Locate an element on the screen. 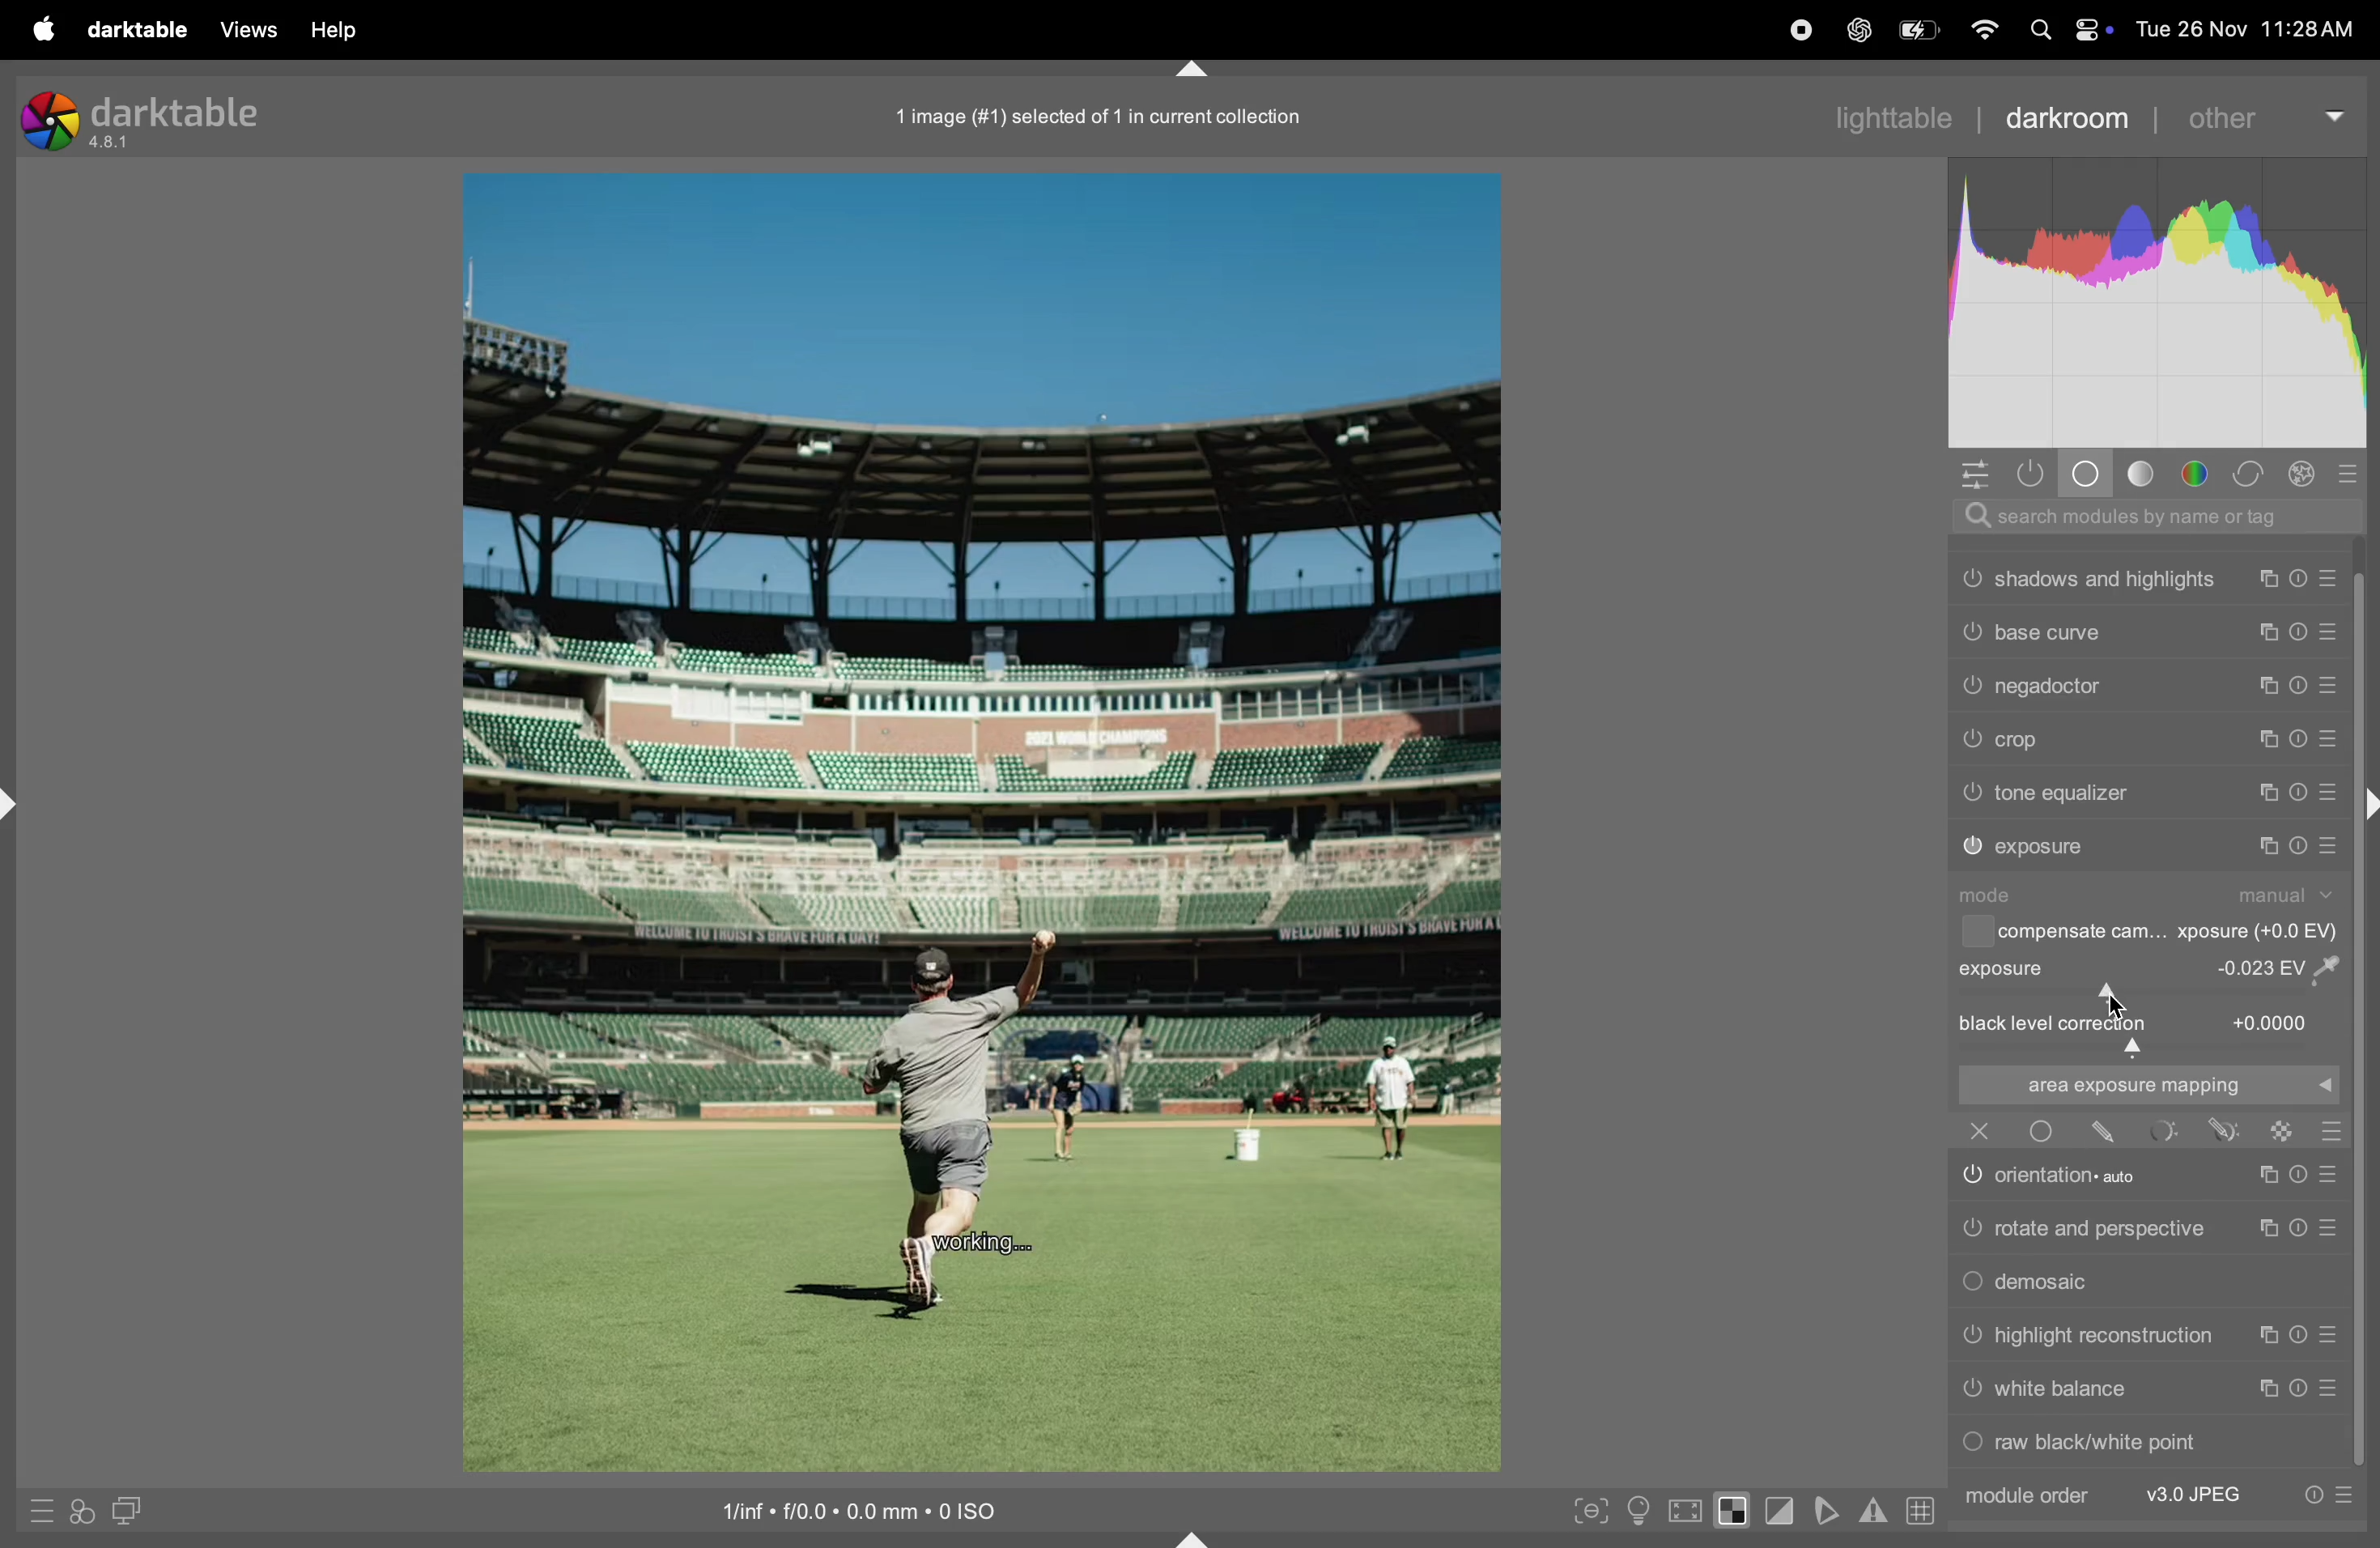 Image resolution: width=2380 pixels, height=1548 pixels. crop is located at coordinates (2024, 741).